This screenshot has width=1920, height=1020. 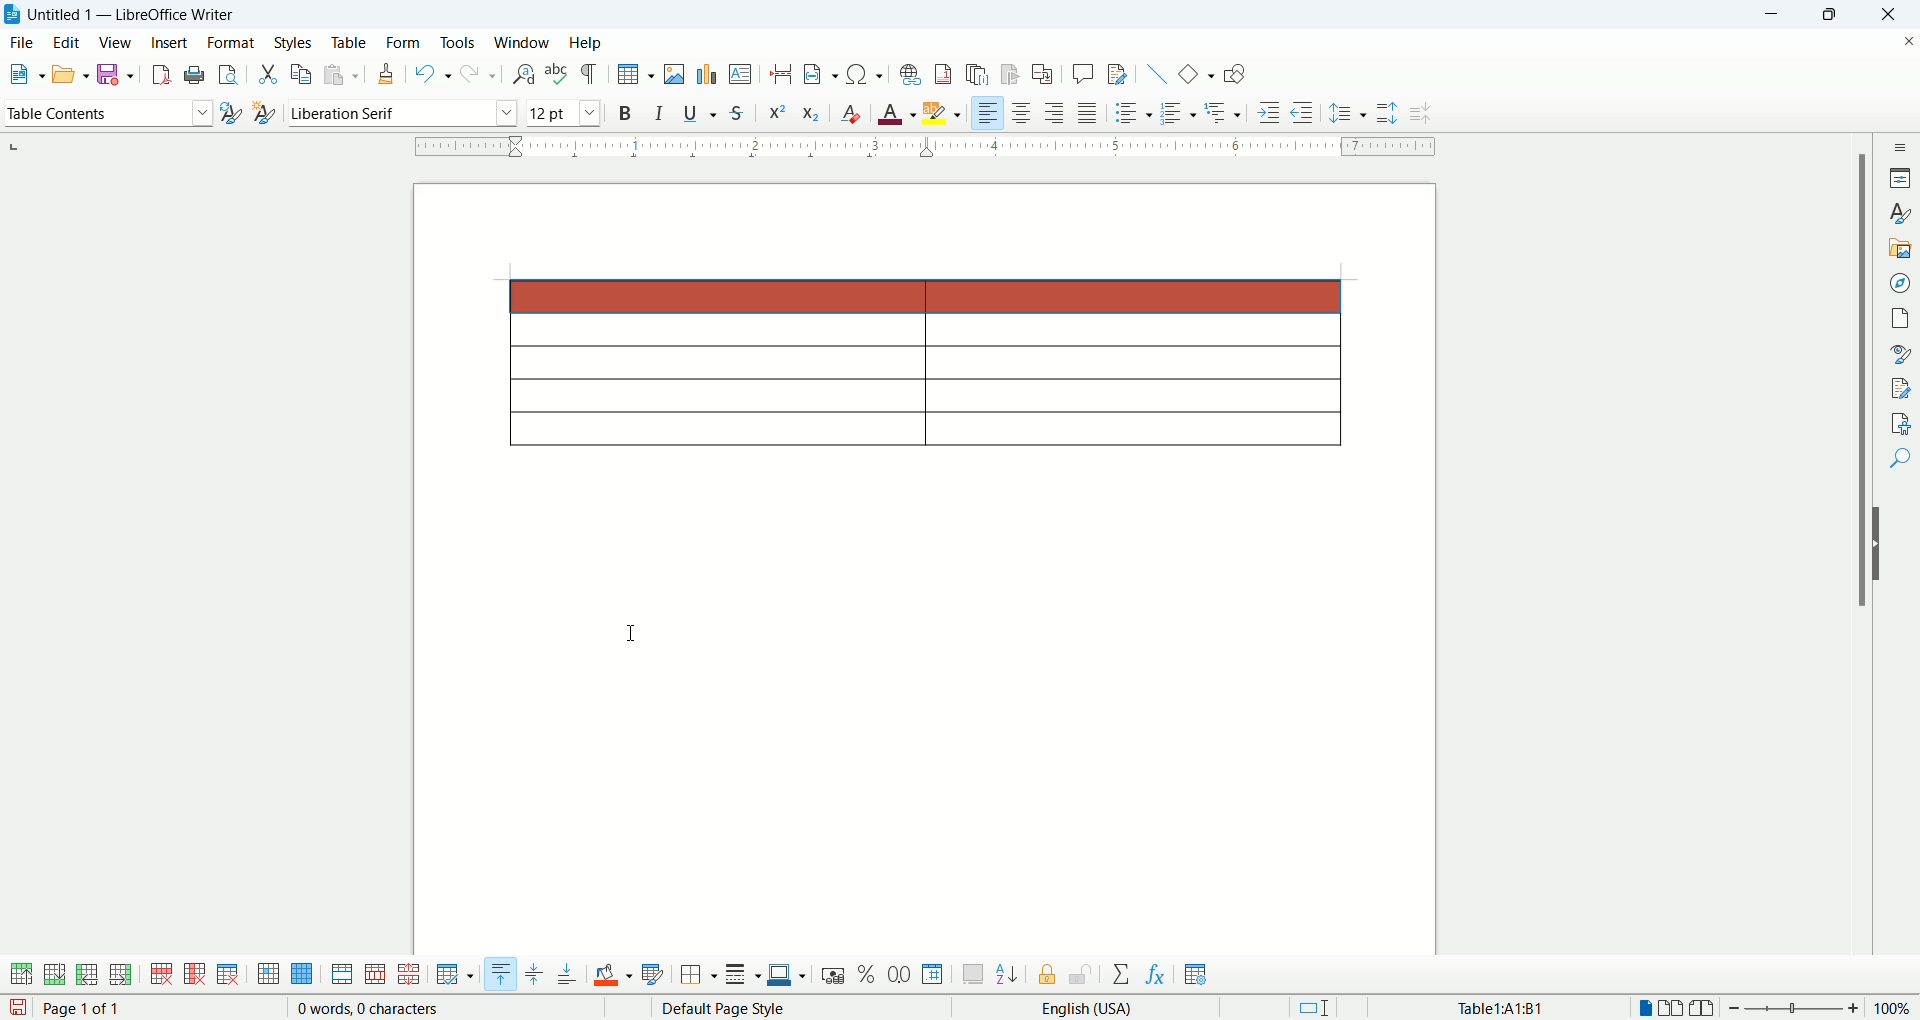 What do you see at coordinates (776, 113) in the screenshot?
I see `superscript` at bounding box center [776, 113].